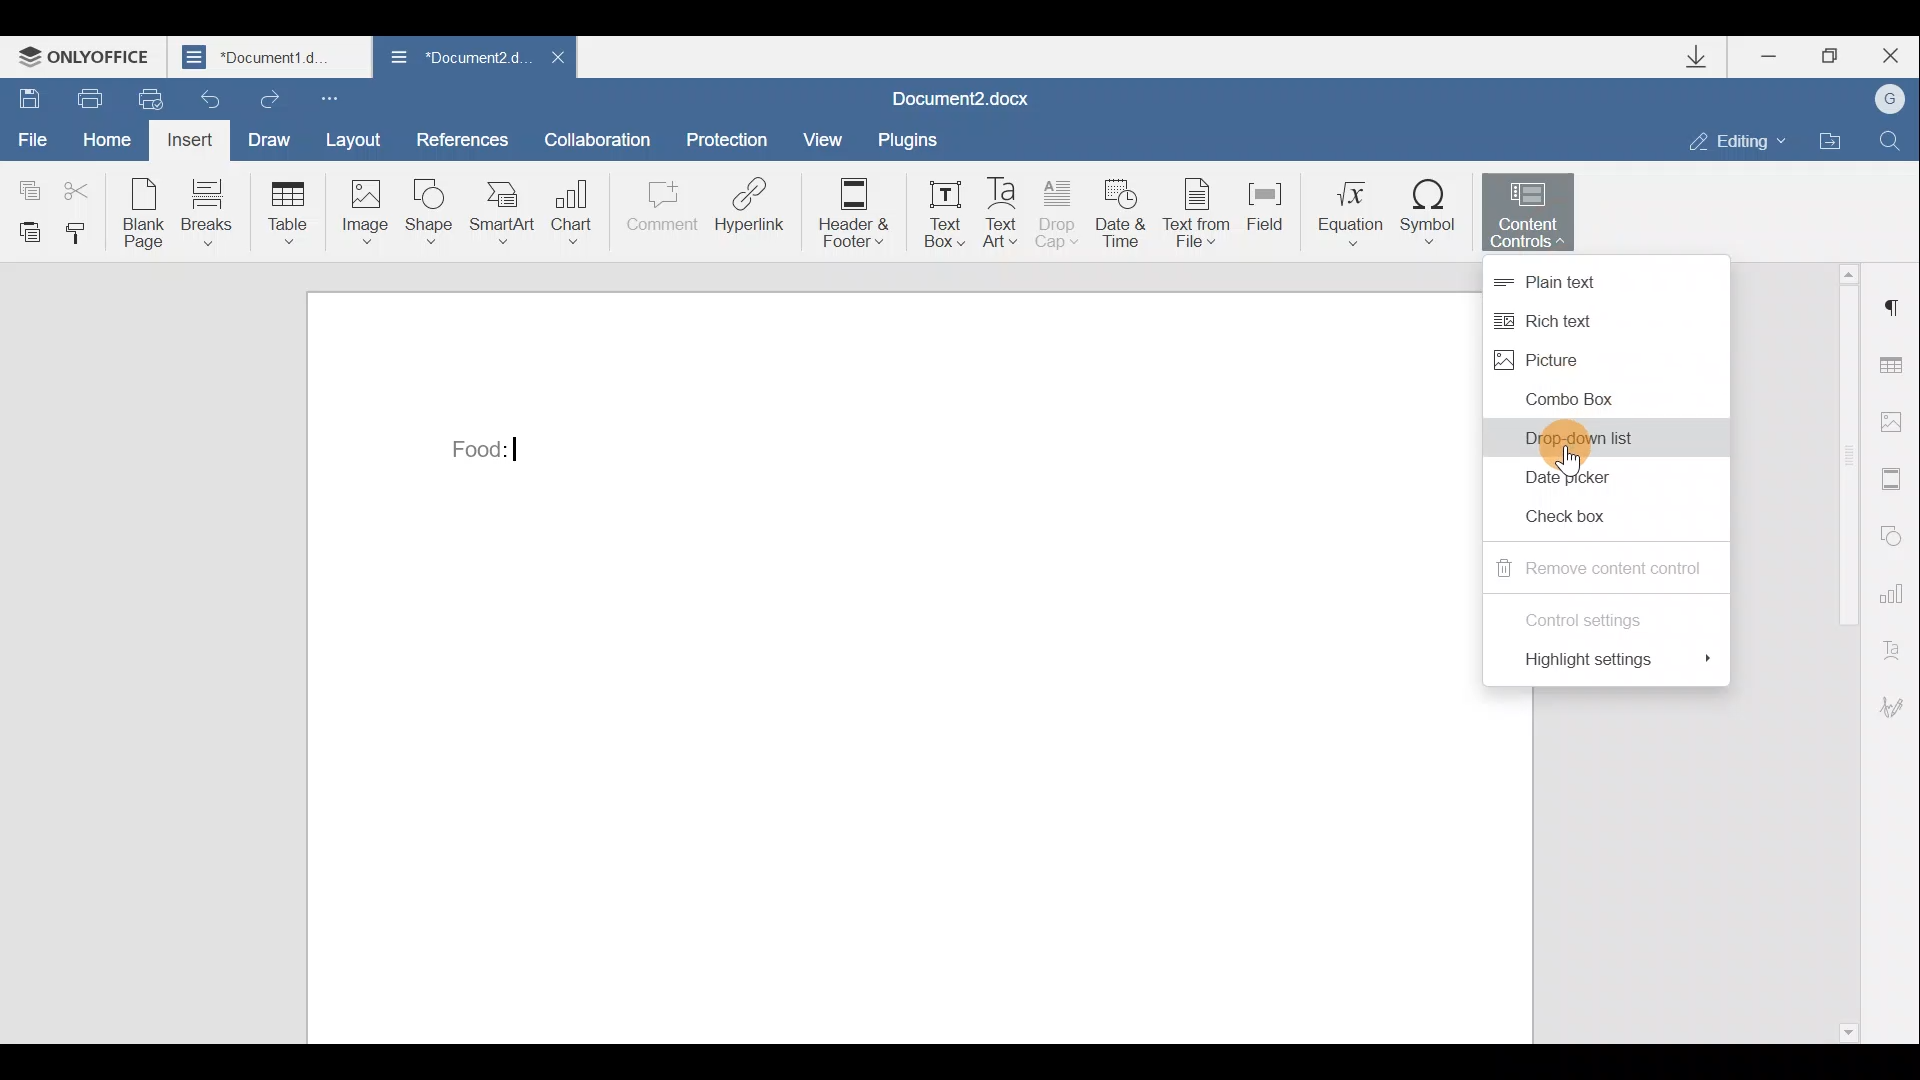  I want to click on Rich text, so click(1561, 324).